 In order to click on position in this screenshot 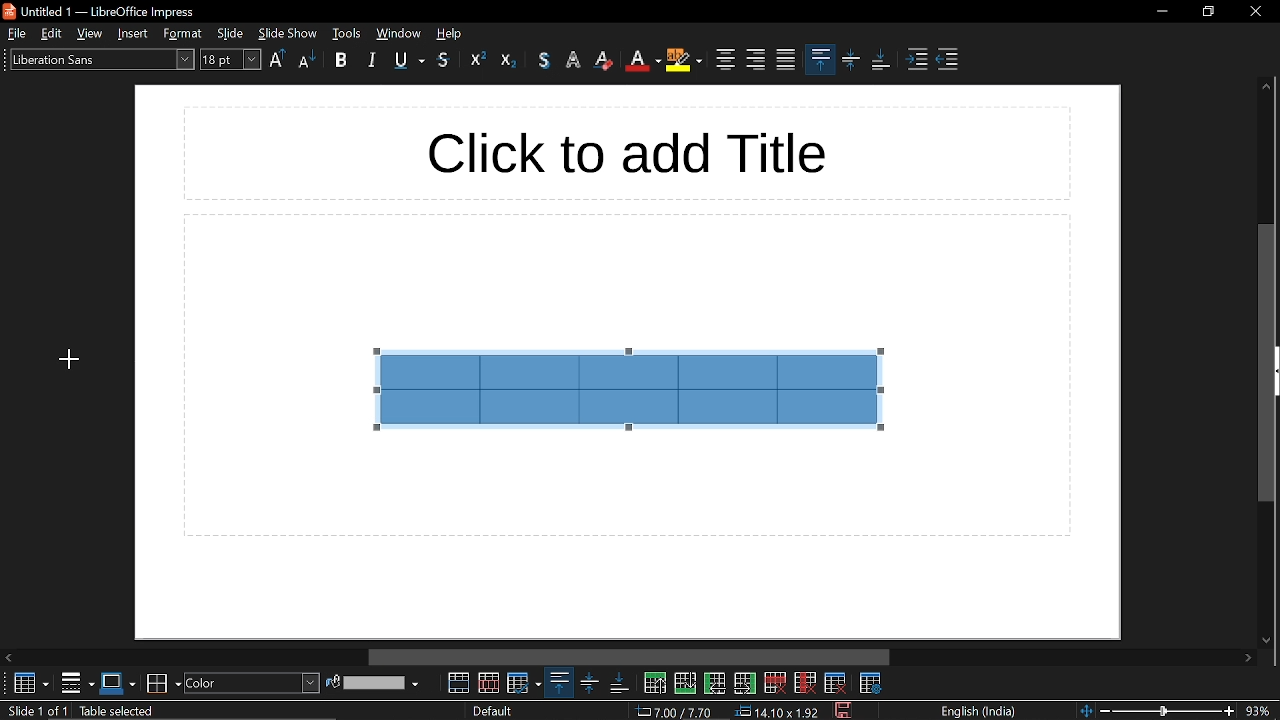, I will do `click(777, 712)`.